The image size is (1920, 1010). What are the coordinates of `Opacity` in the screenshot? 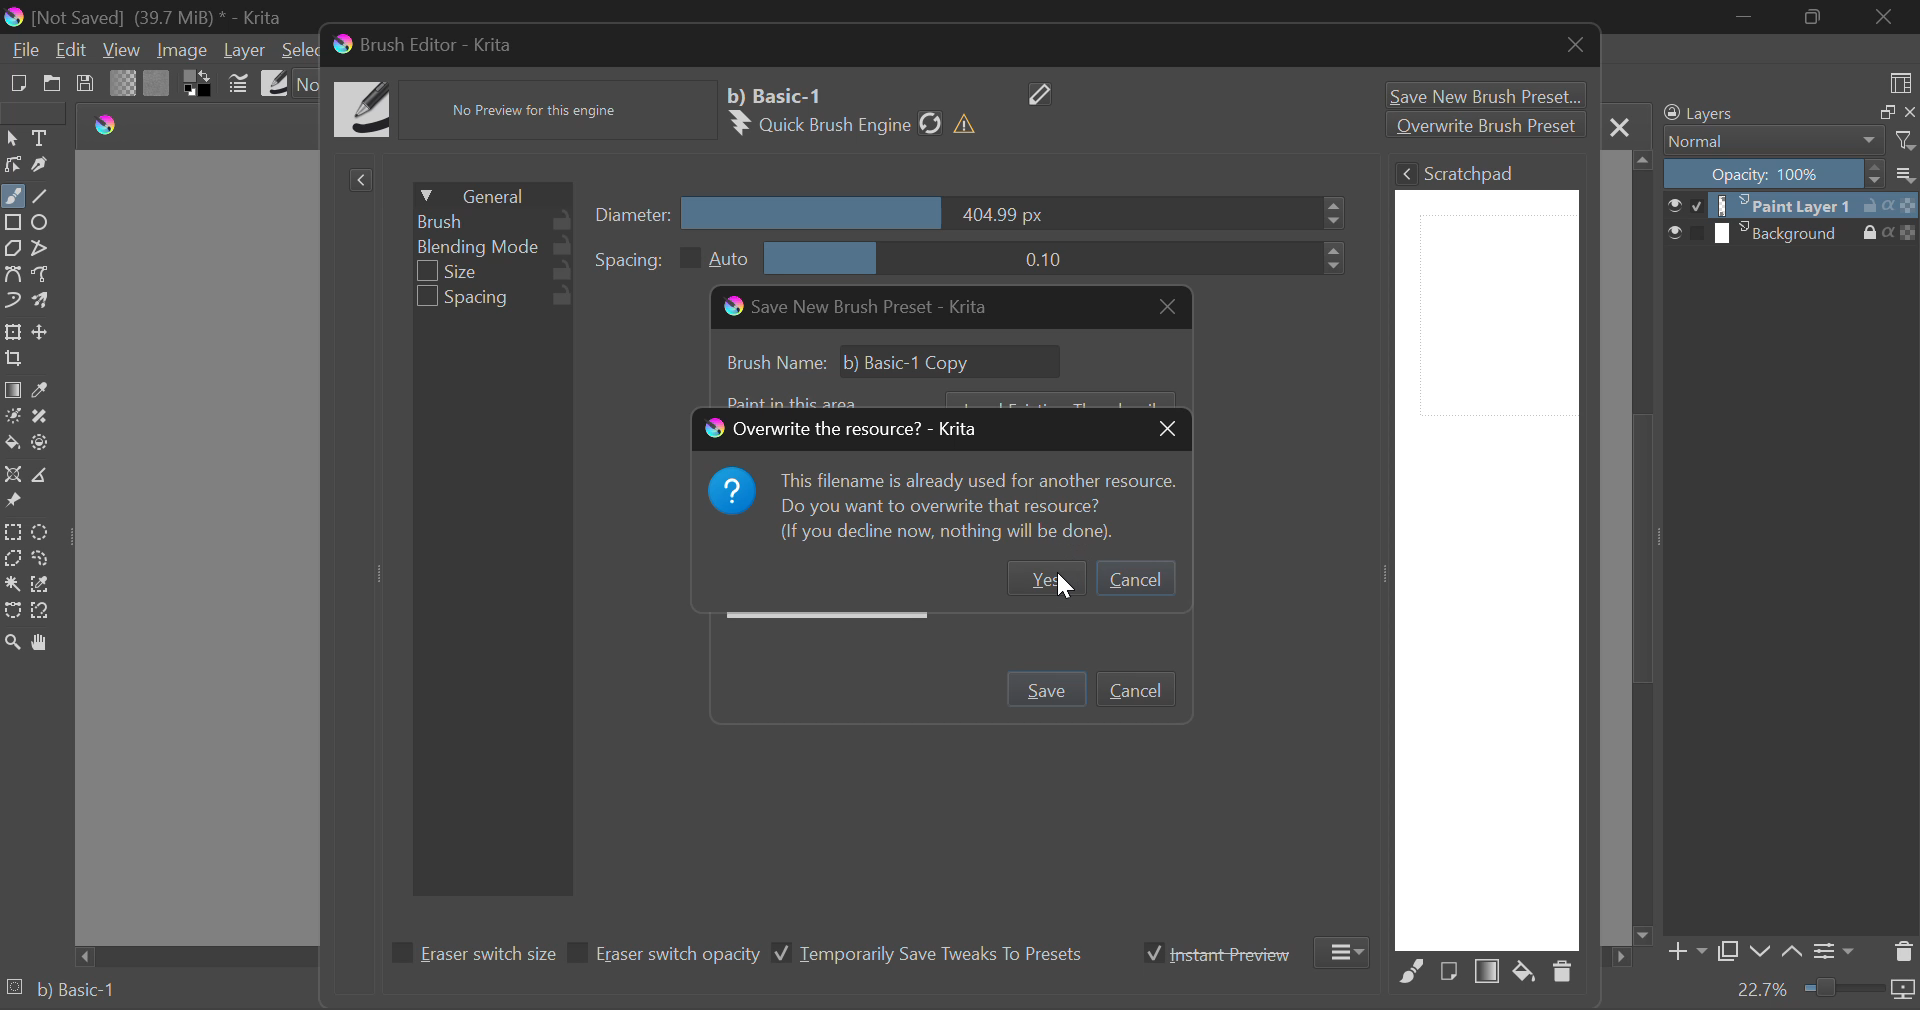 It's located at (1790, 175).